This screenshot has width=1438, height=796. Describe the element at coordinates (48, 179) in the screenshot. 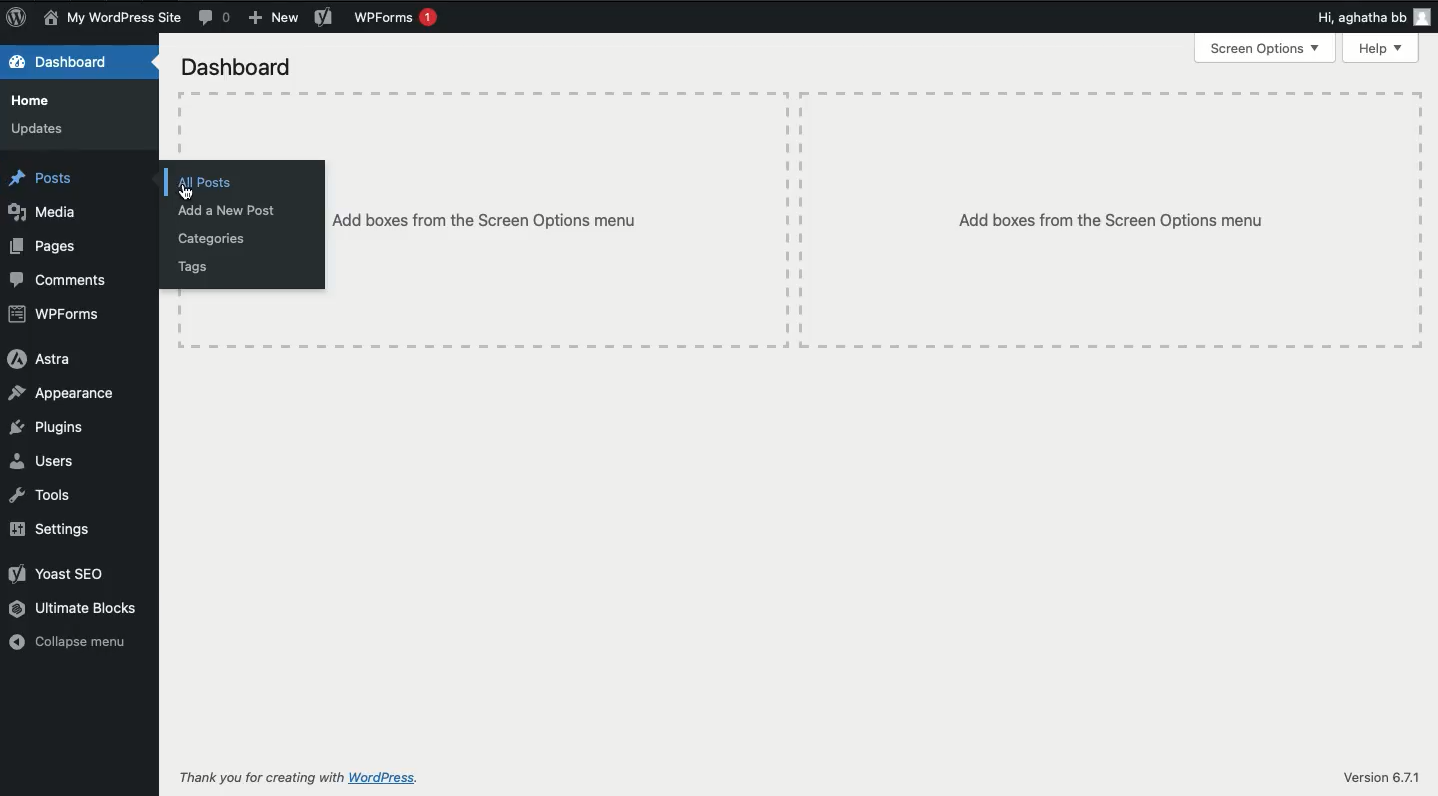

I see `Posts` at that location.